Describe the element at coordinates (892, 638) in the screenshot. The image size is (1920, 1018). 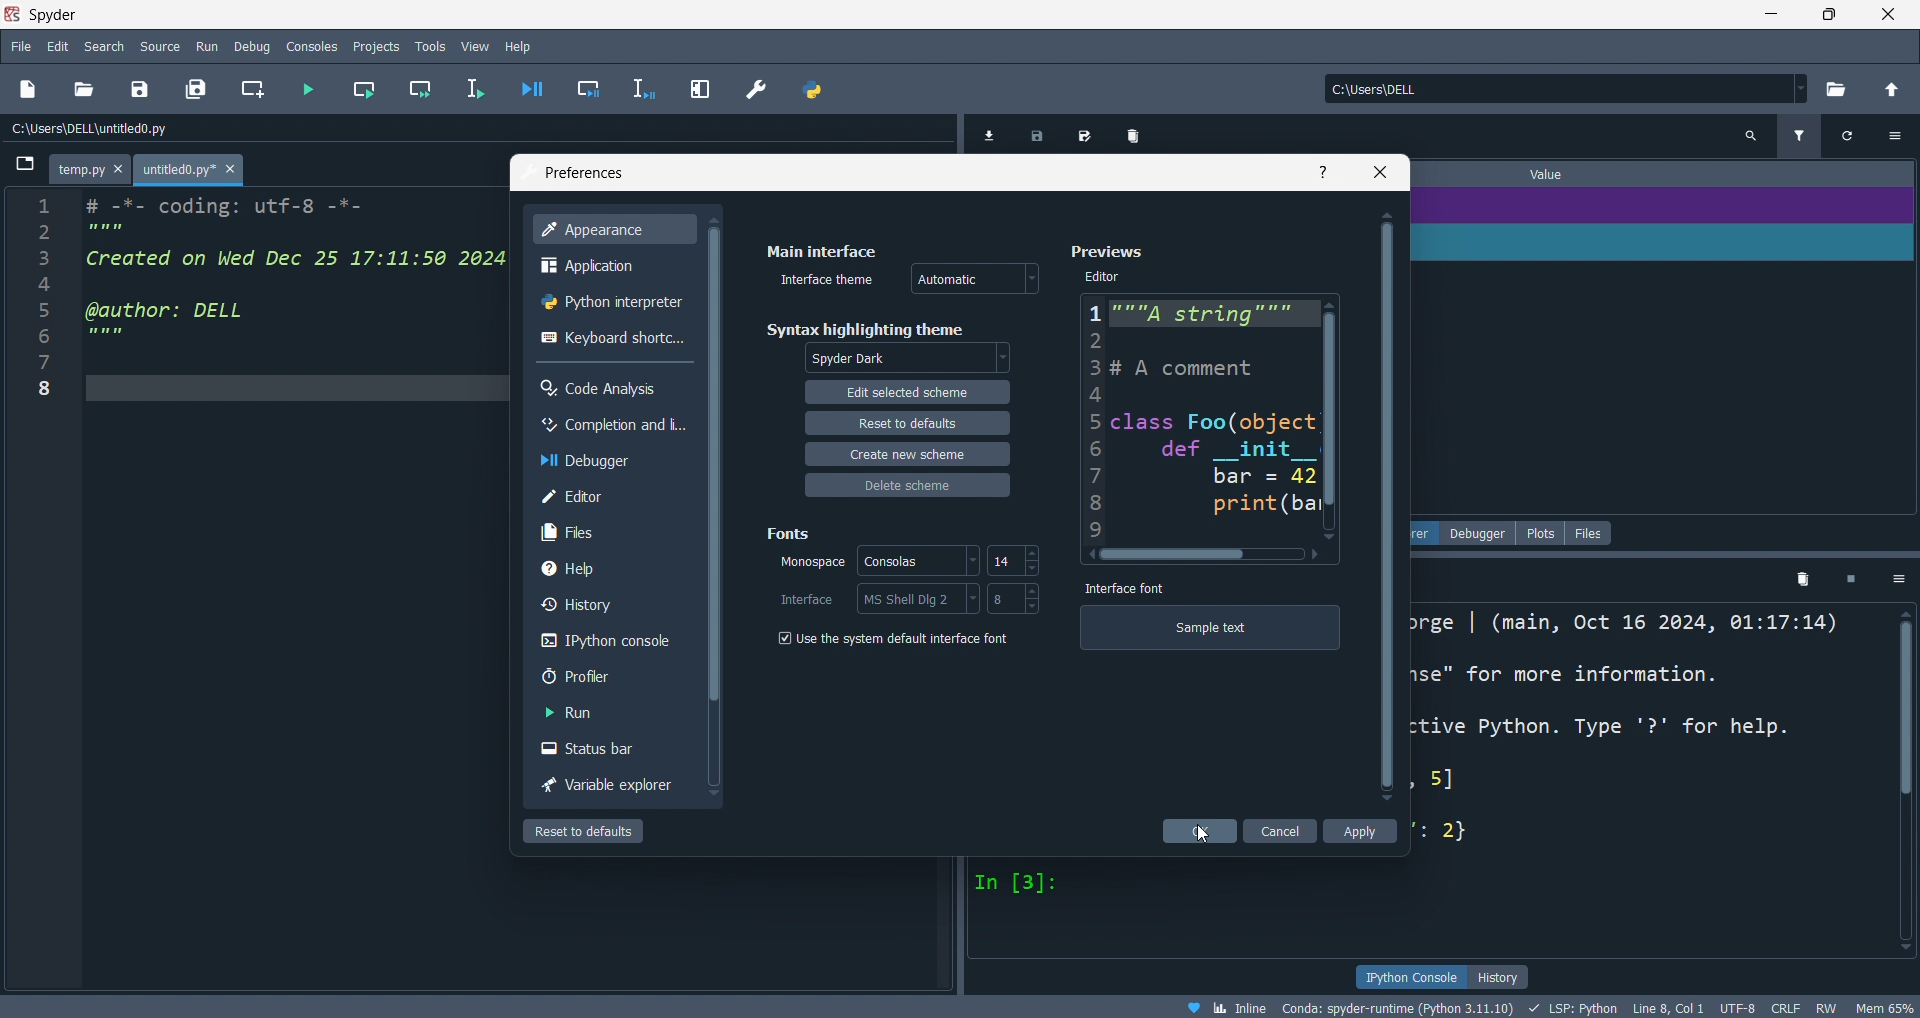
I see `Use the system default interface font` at that location.